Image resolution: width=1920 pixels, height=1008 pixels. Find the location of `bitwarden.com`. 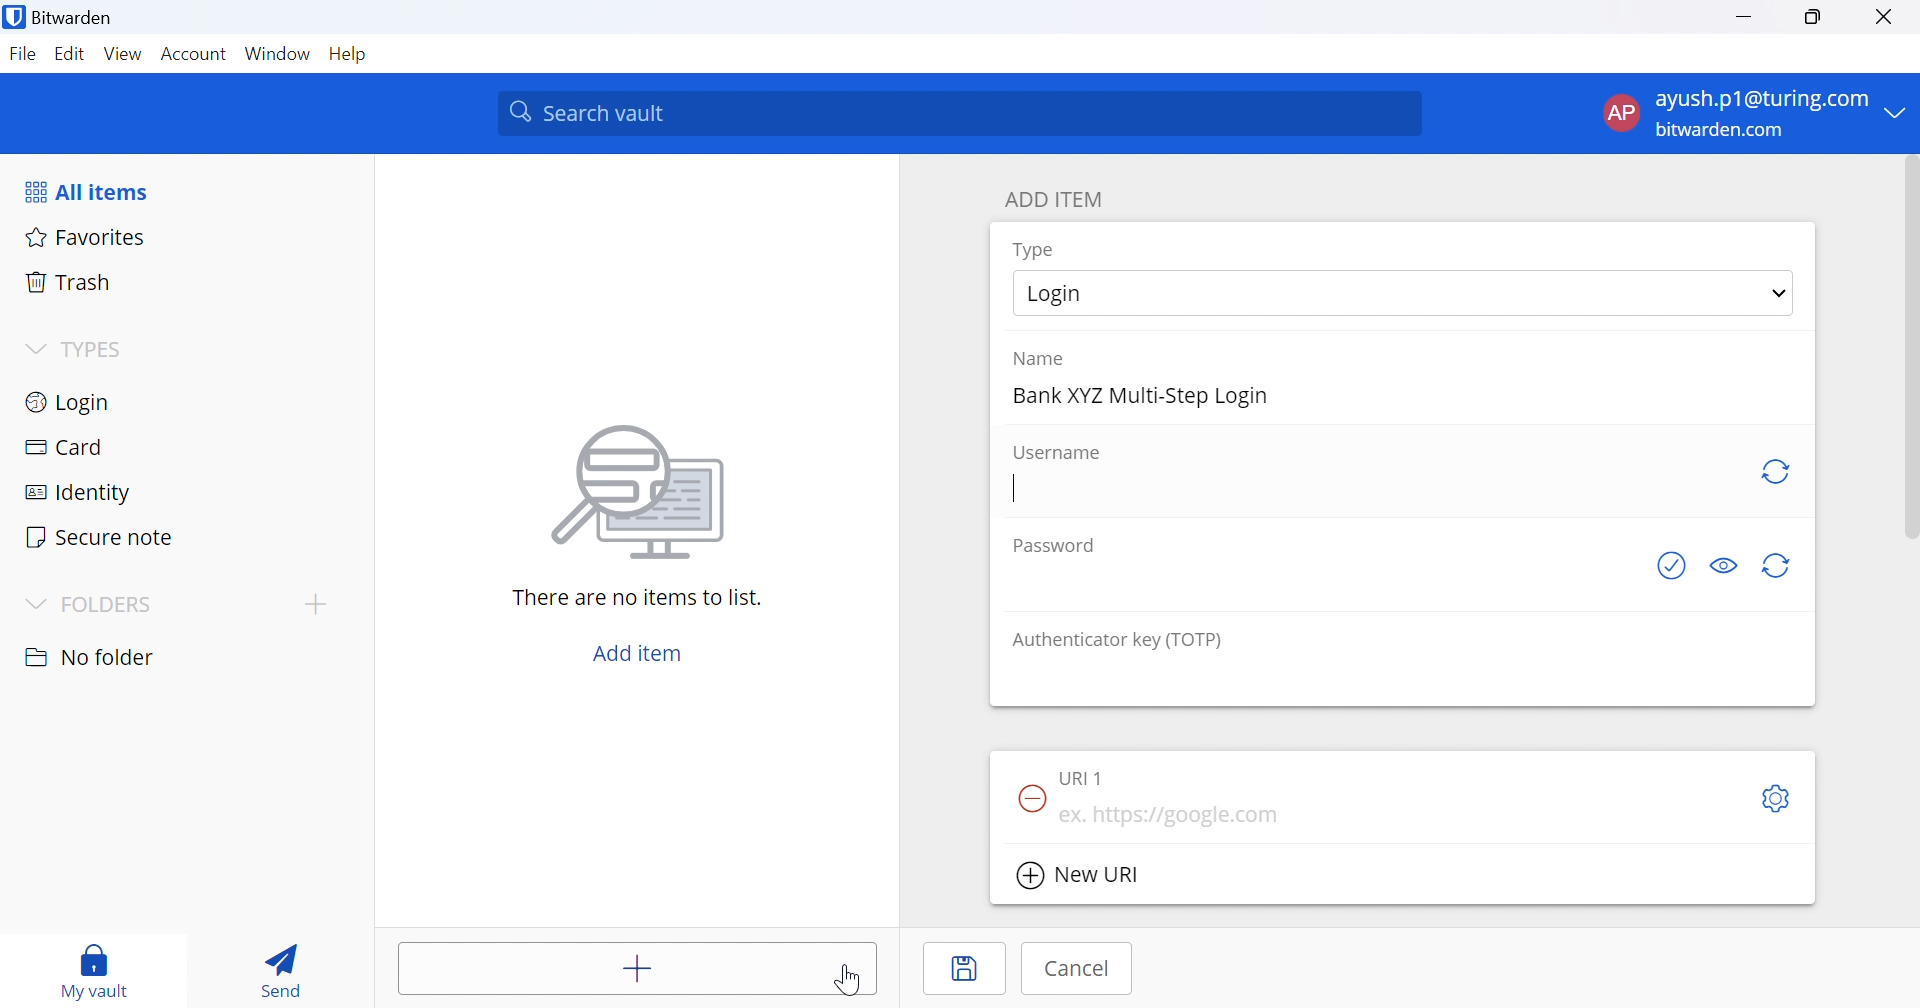

bitwarden.com is located at coordinates (1720, 129).